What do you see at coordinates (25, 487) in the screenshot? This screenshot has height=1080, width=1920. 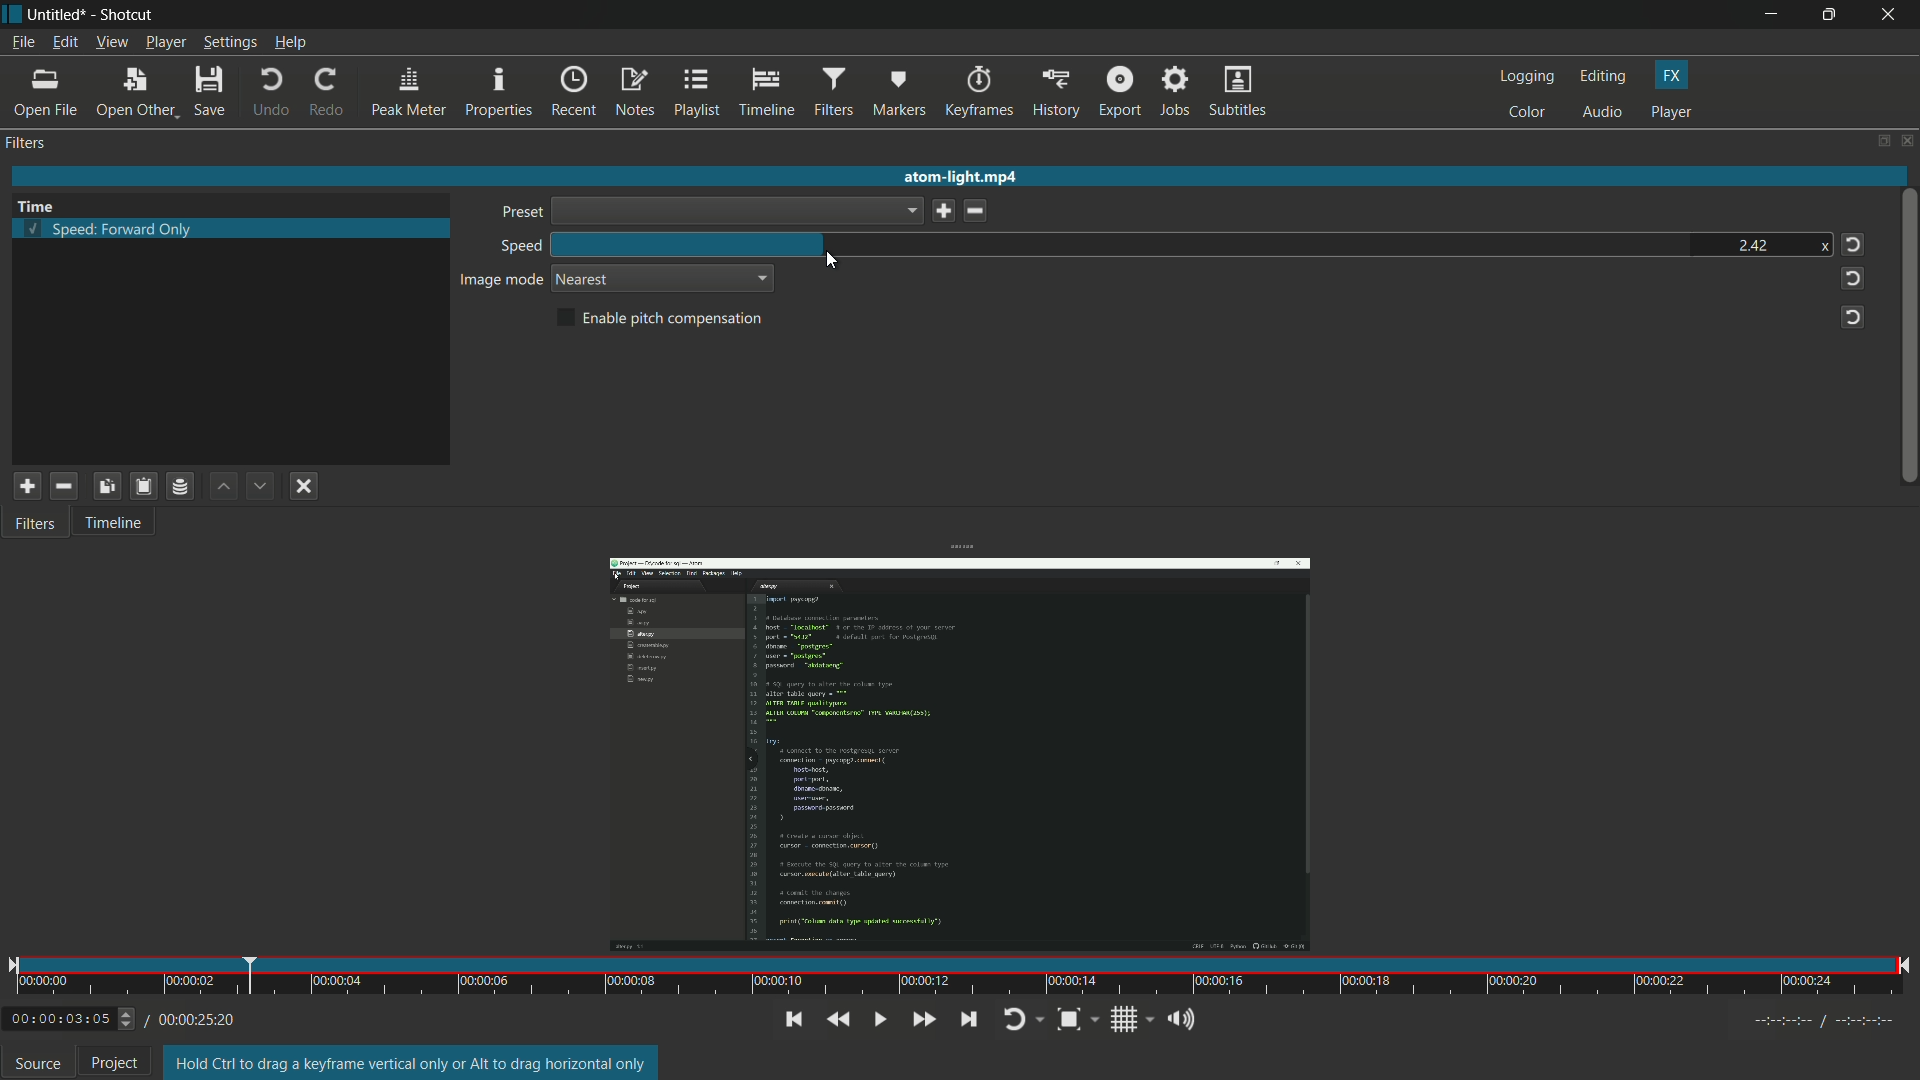 I see `add a filter` at bounding box center [25, 487].